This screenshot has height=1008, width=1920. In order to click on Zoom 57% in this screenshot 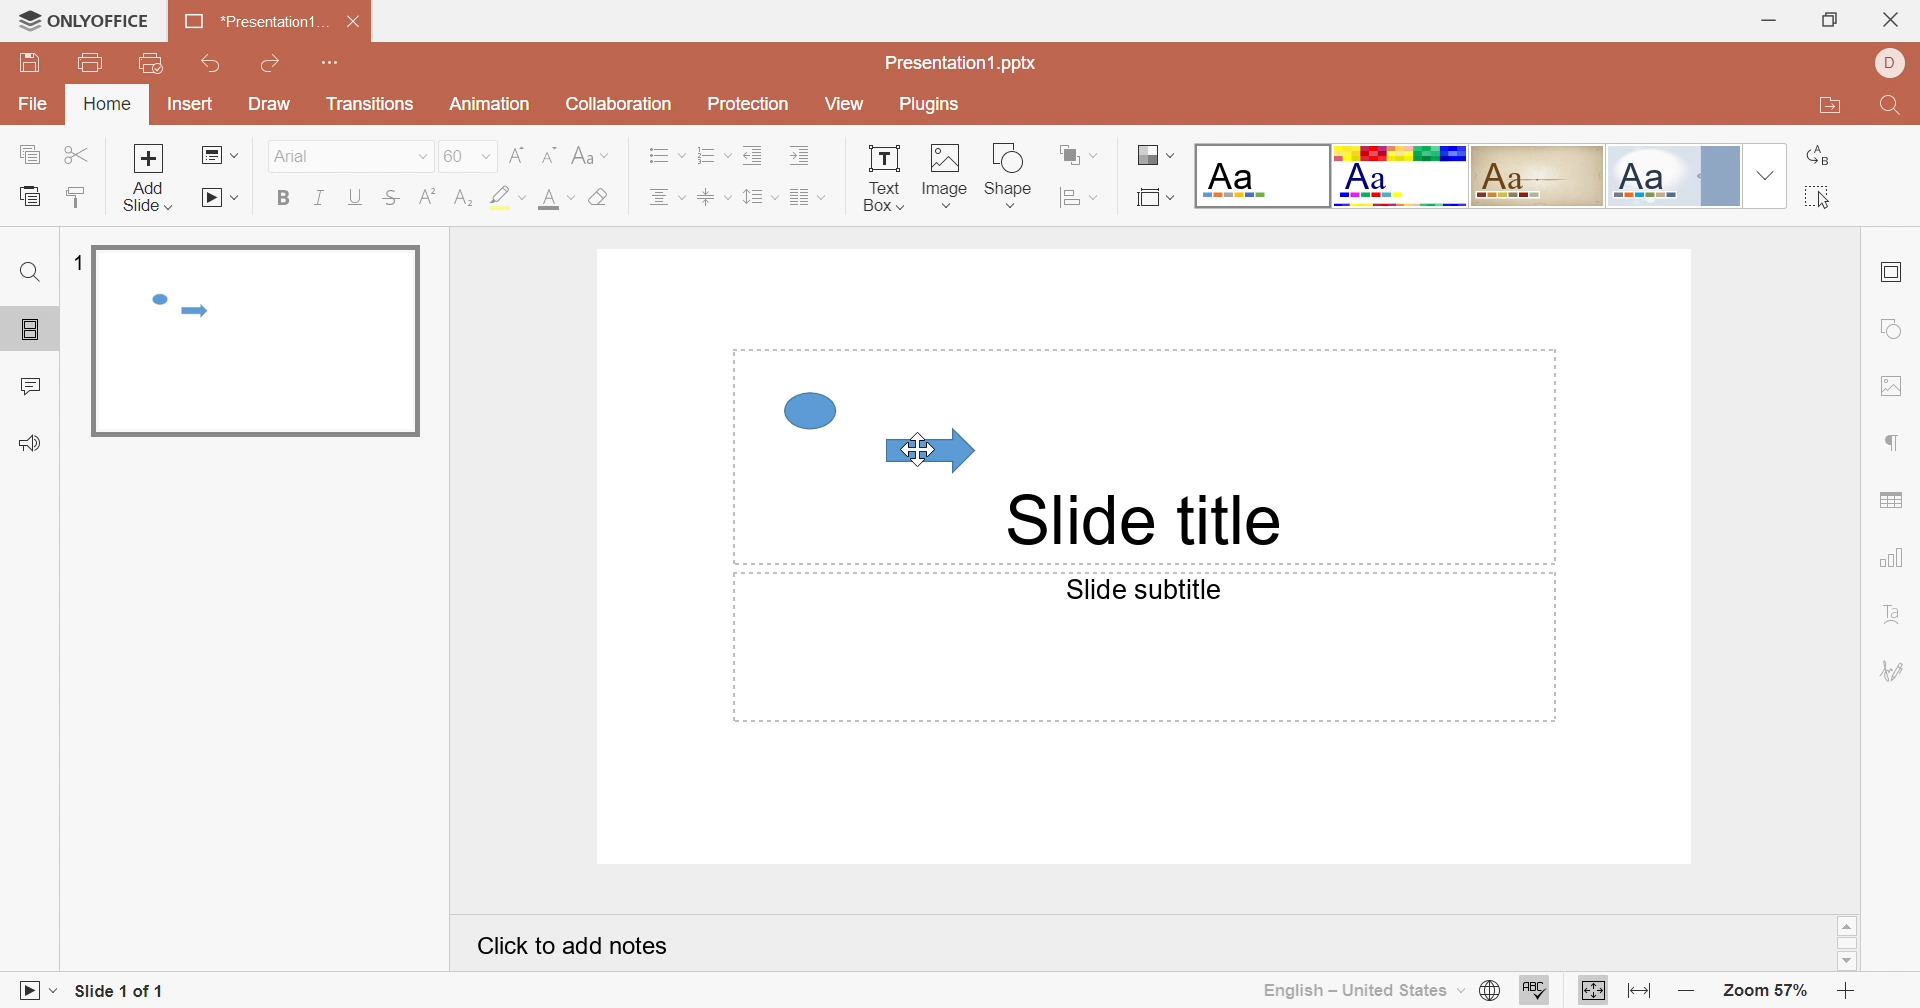, I will do `click(1766, 994)`.